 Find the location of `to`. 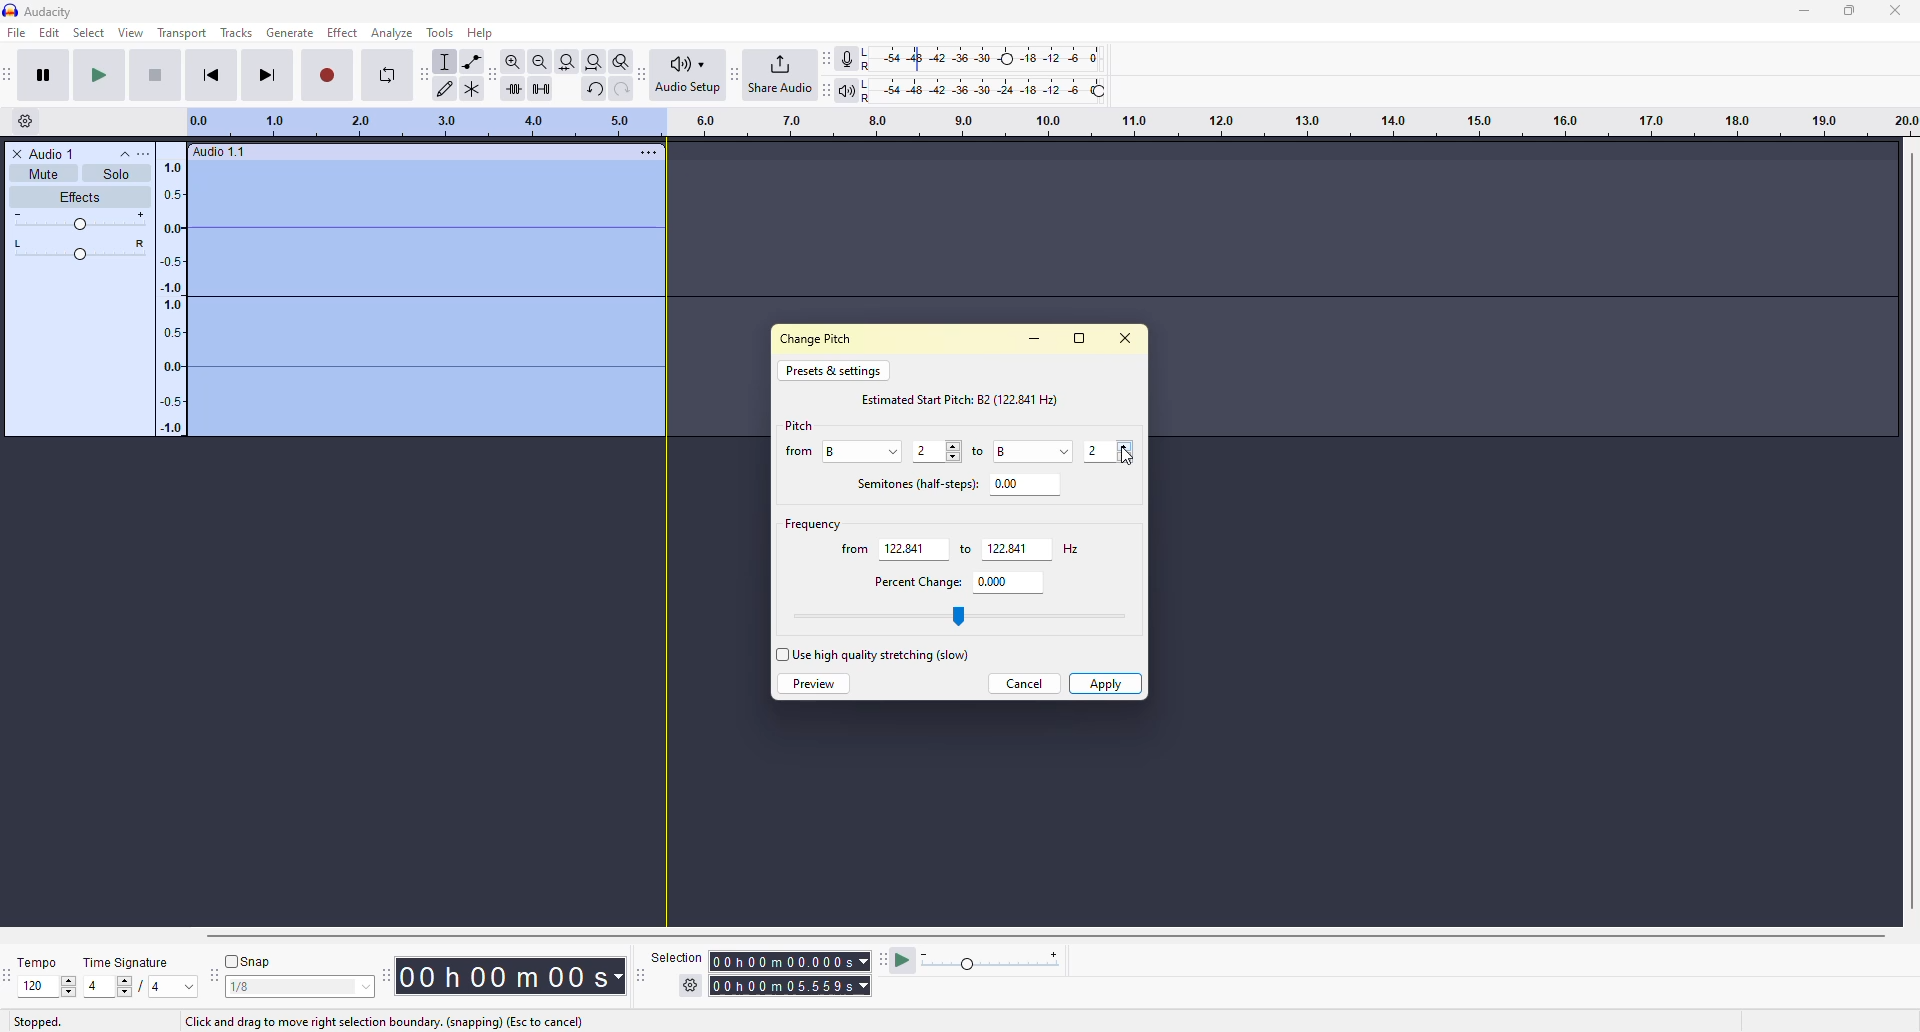

to is located at coordinates (959, 550).